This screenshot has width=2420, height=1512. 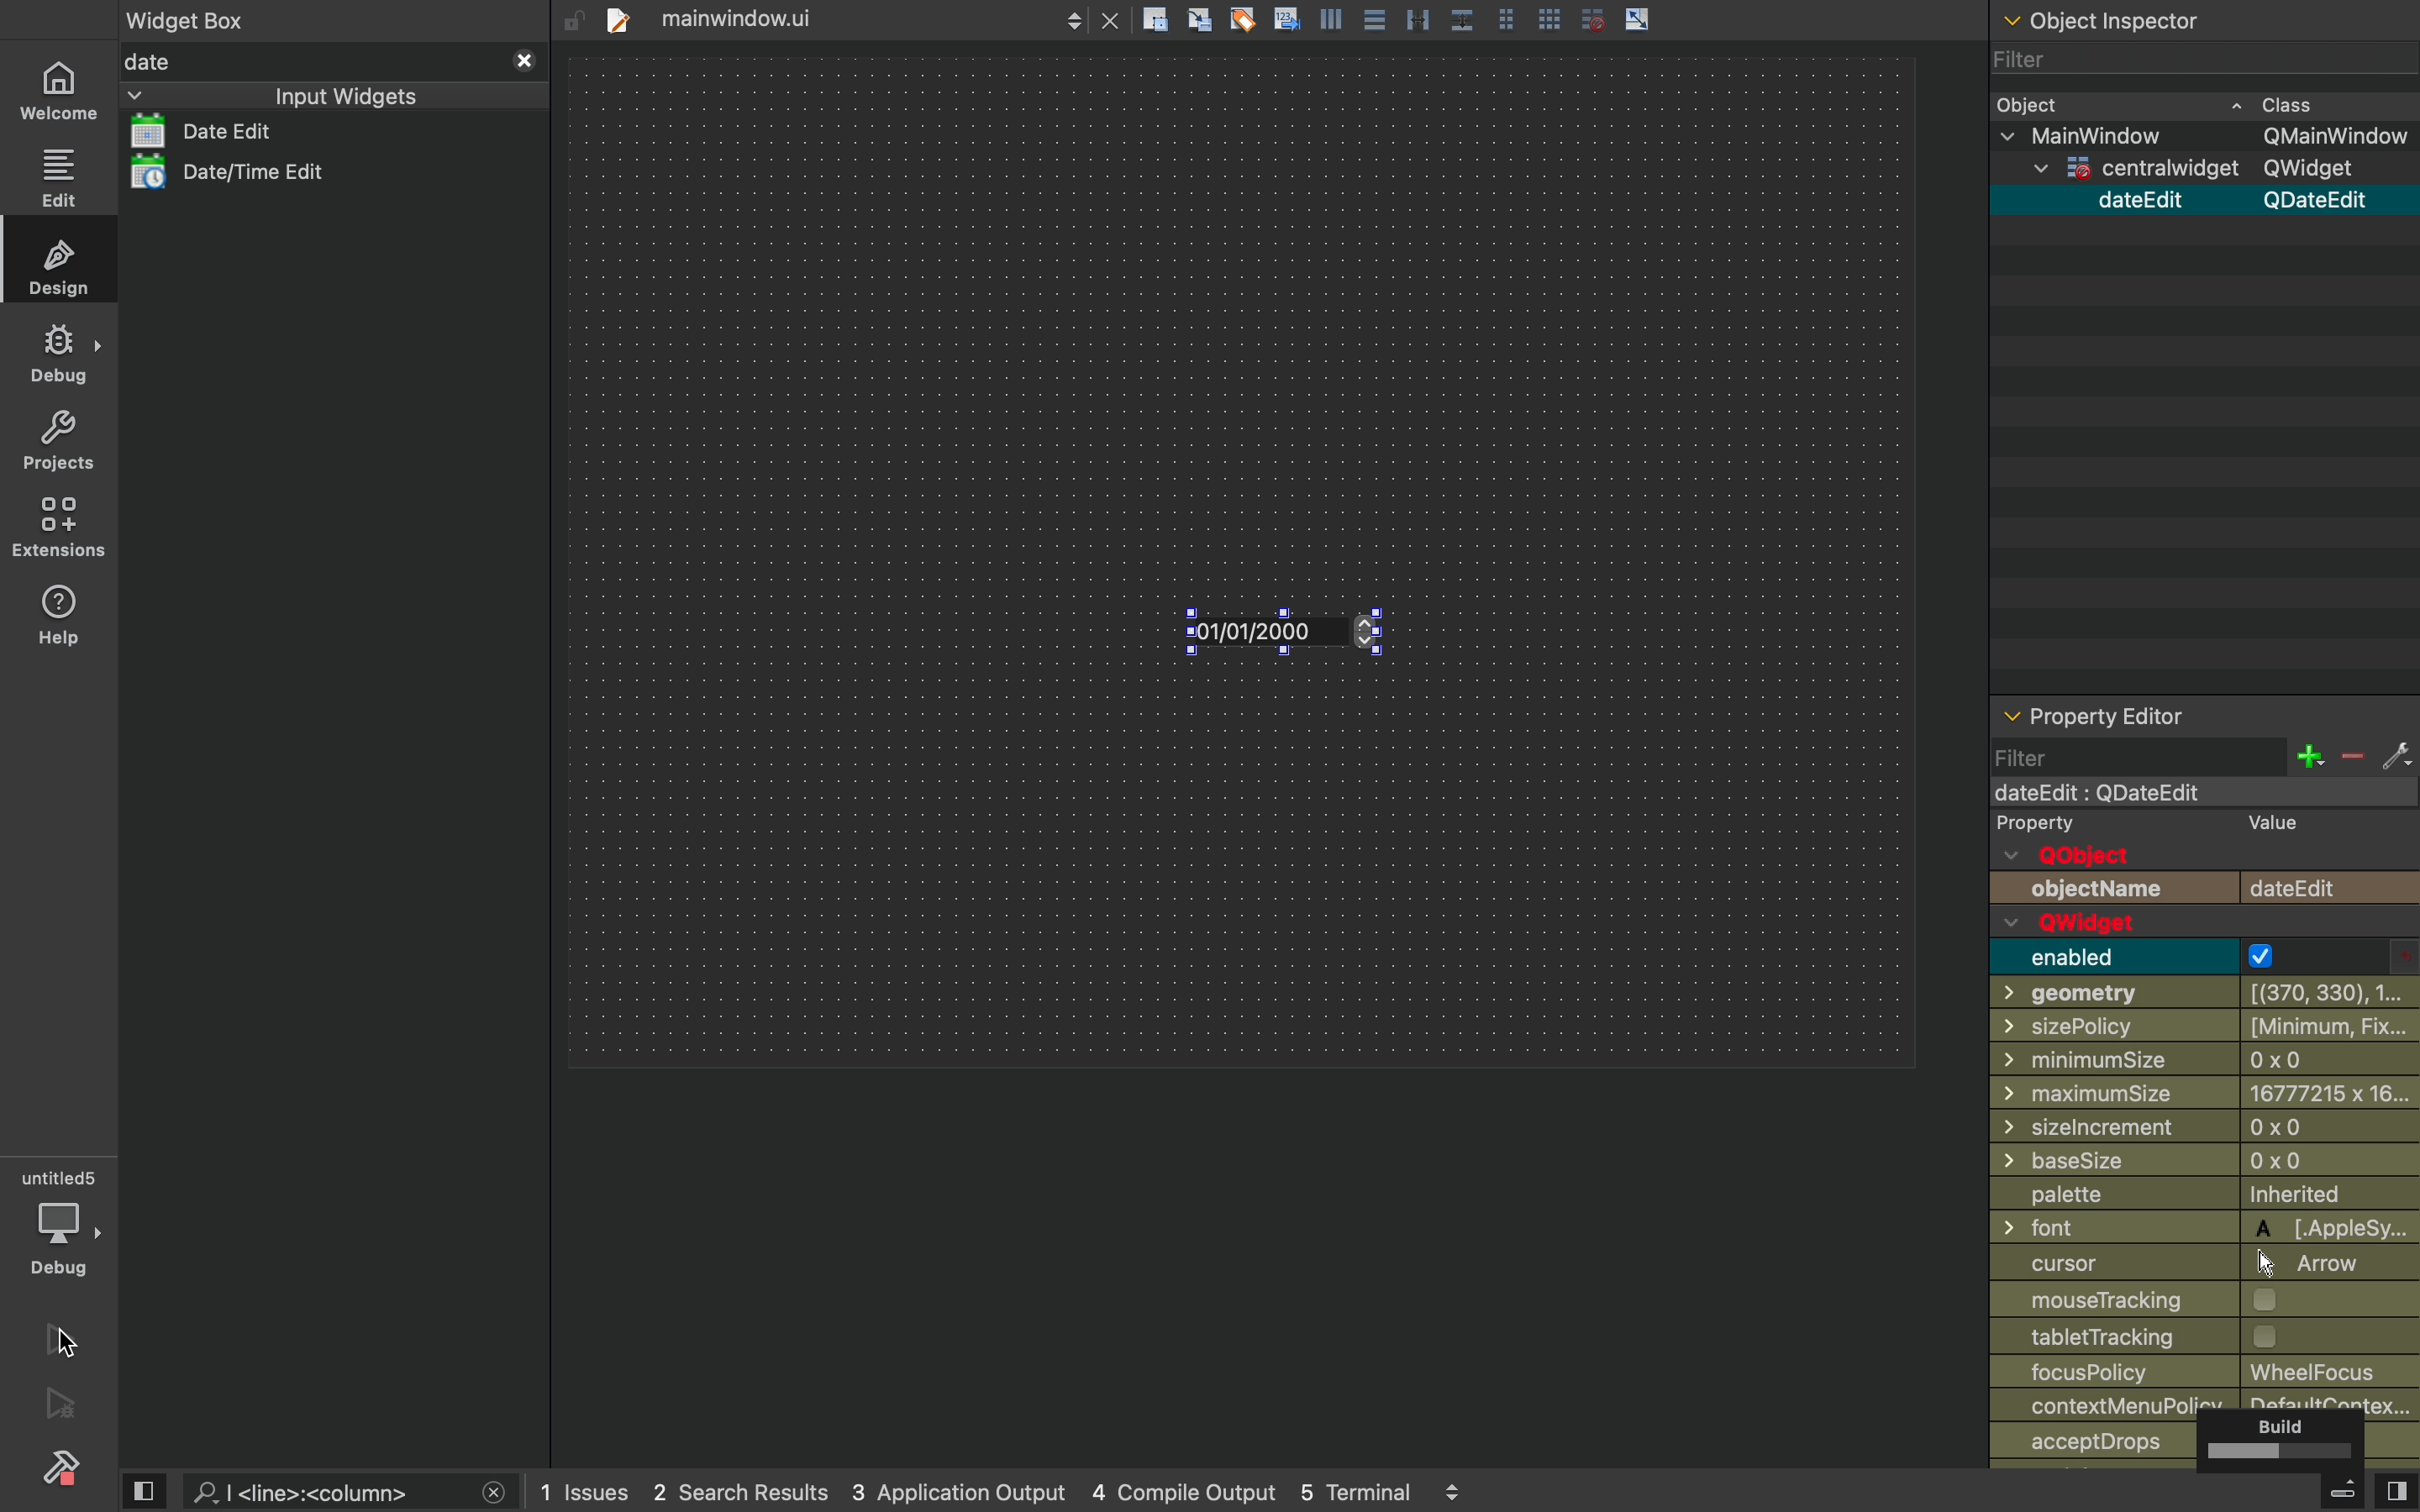 I want to click on acceptDrops, so click(x=2102, y=1442).